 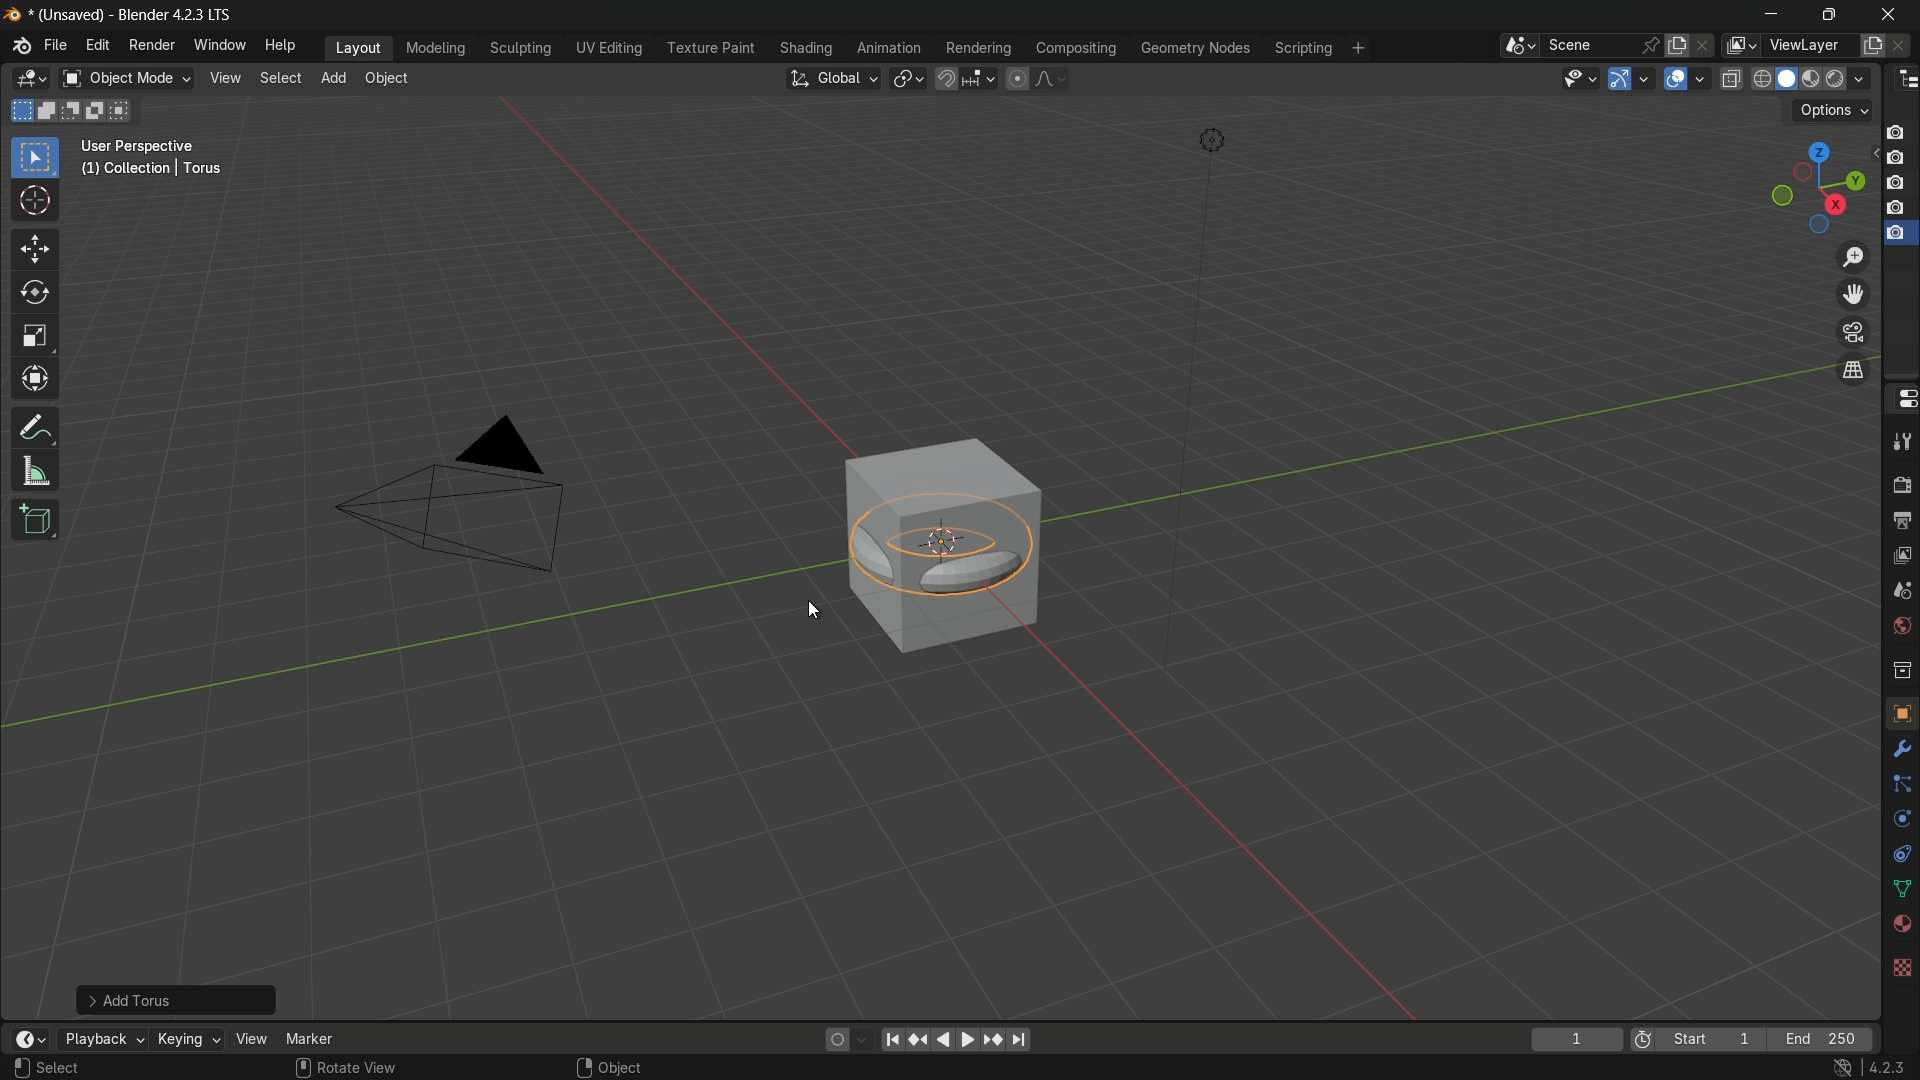 What do you see at coordinates (1901, 559) in the screenshot?
I see `view` at bounding box center [1901, 559].